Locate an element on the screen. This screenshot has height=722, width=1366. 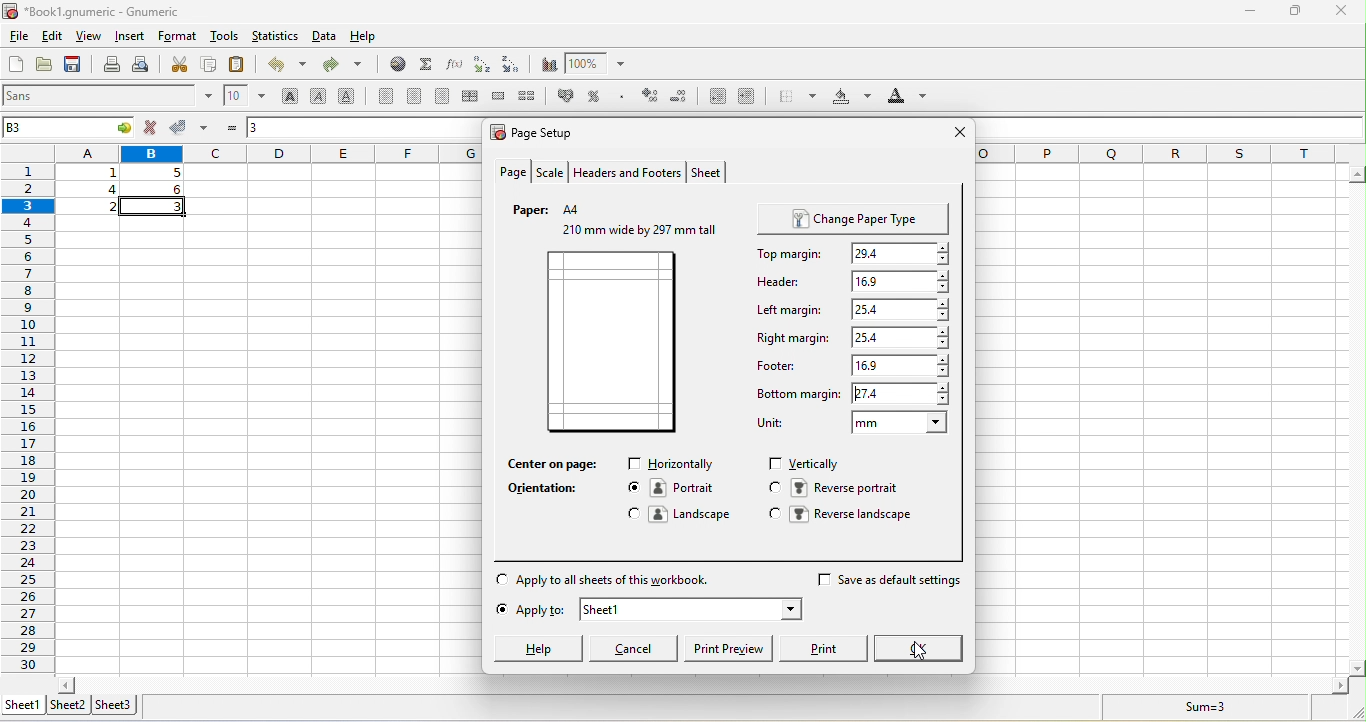
sheet 1 is located at coordinates (692, 608).